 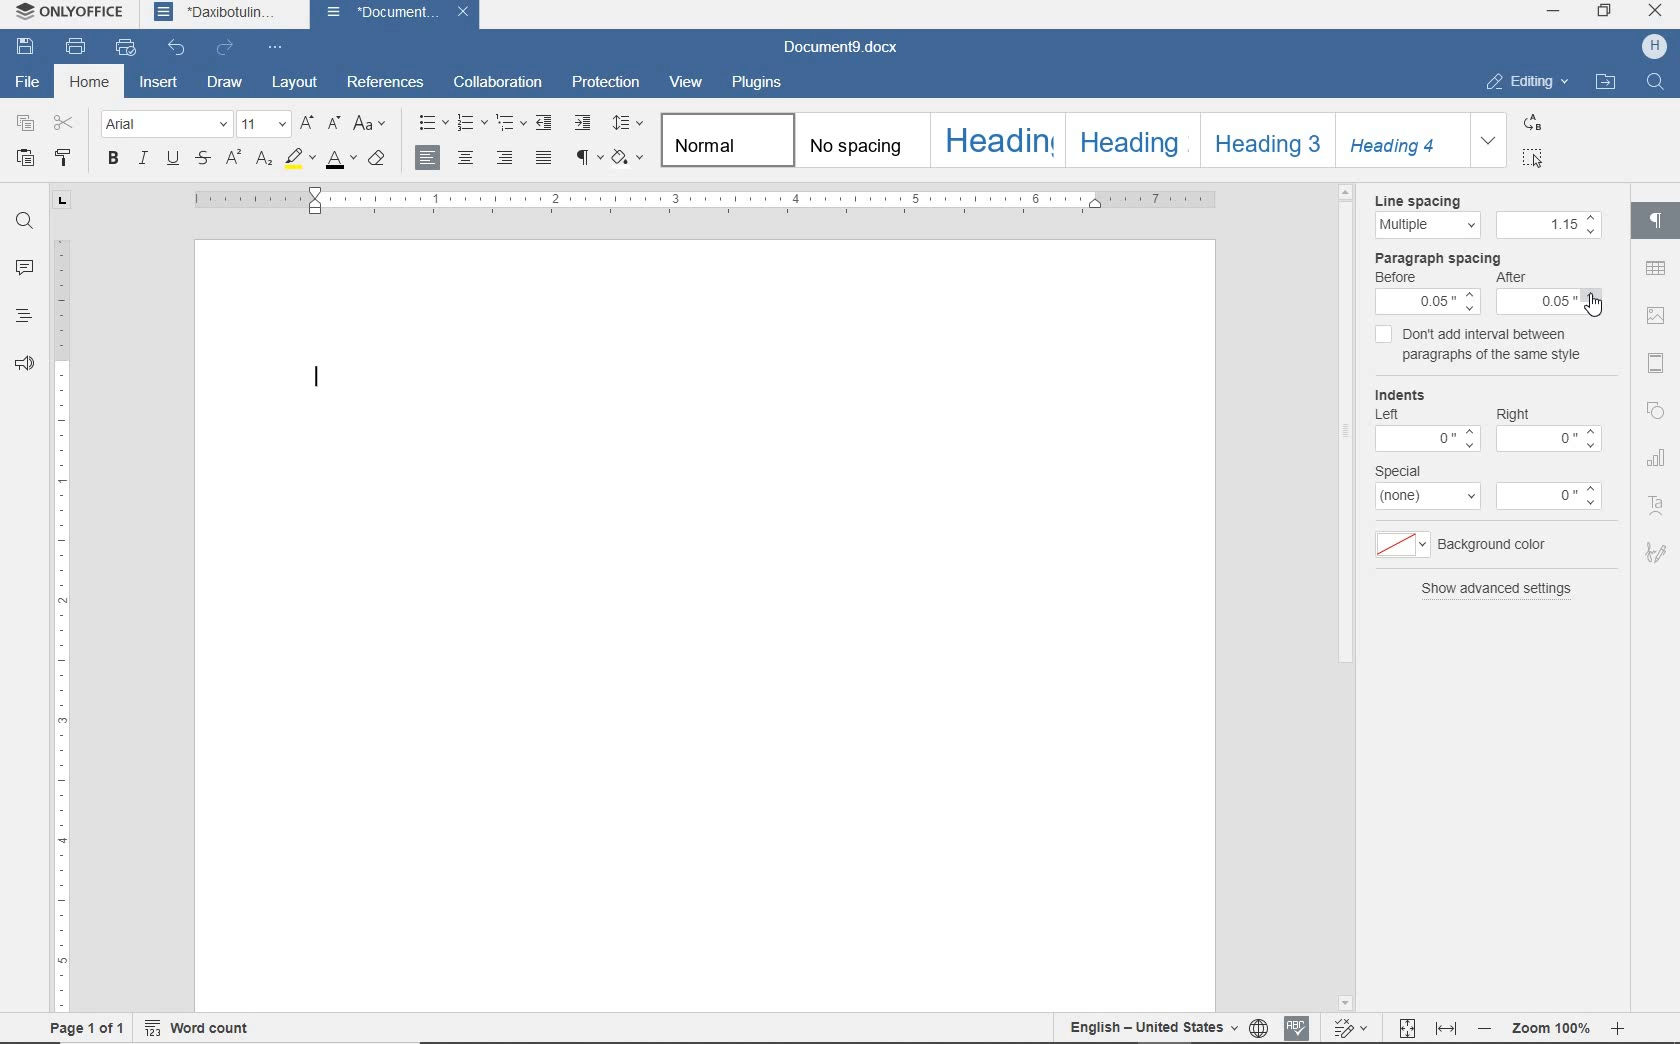 I want to click on Indents, so click(x=1399, y=391).